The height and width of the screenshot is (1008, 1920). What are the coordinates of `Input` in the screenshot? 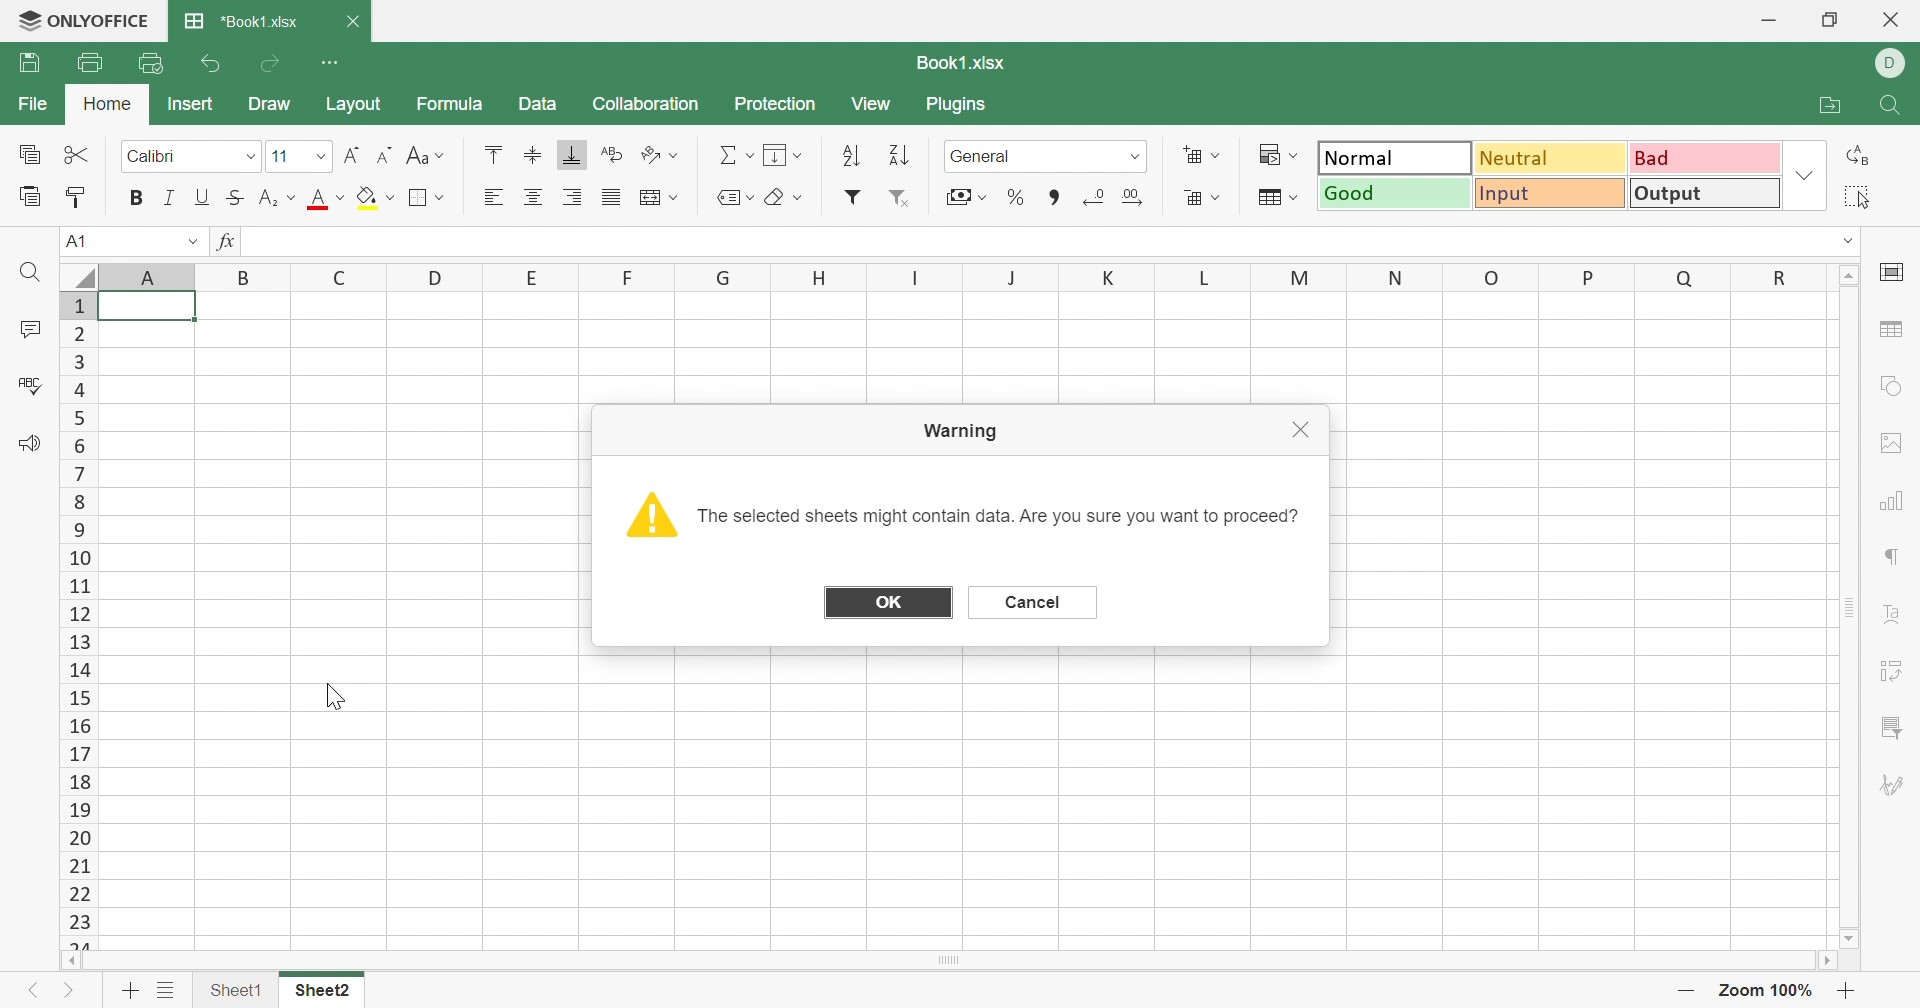 It's located at (1546, 195).